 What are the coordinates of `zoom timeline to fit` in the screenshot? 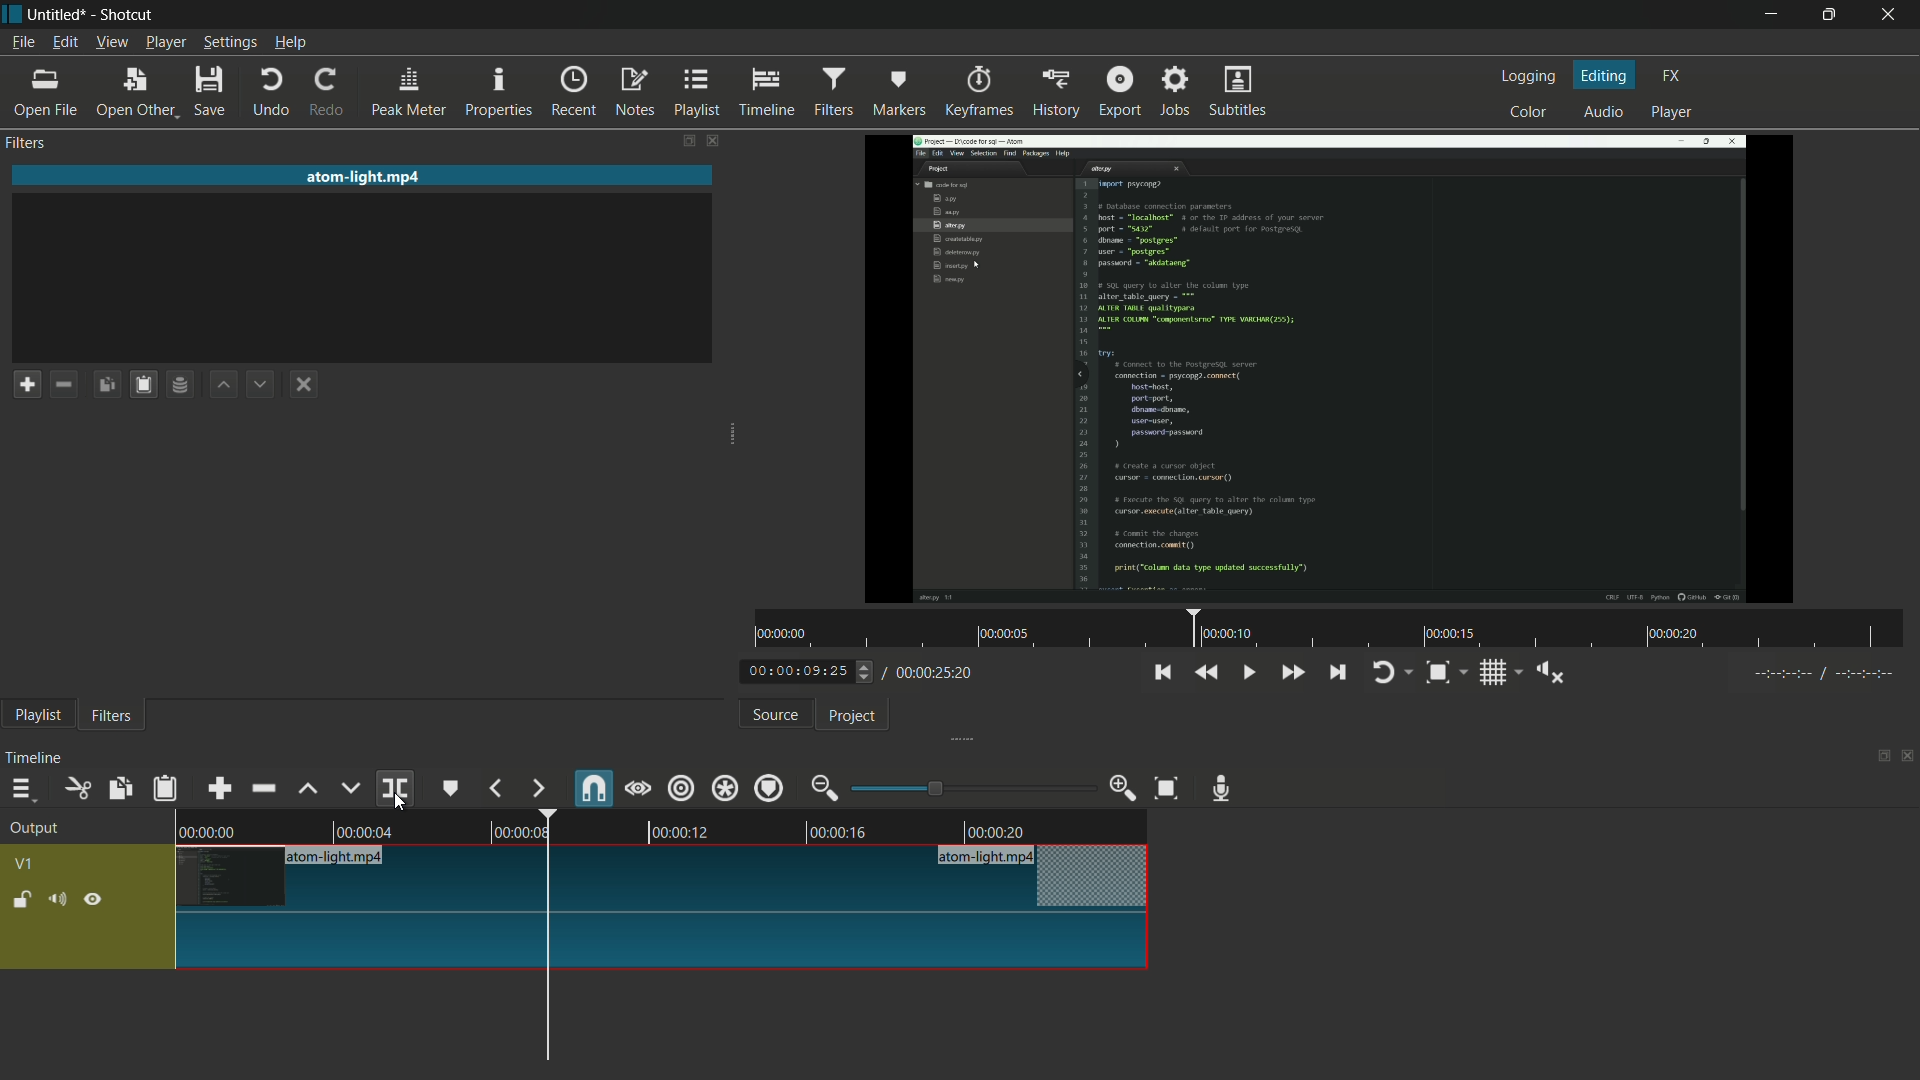 It's located at (1447, 672).